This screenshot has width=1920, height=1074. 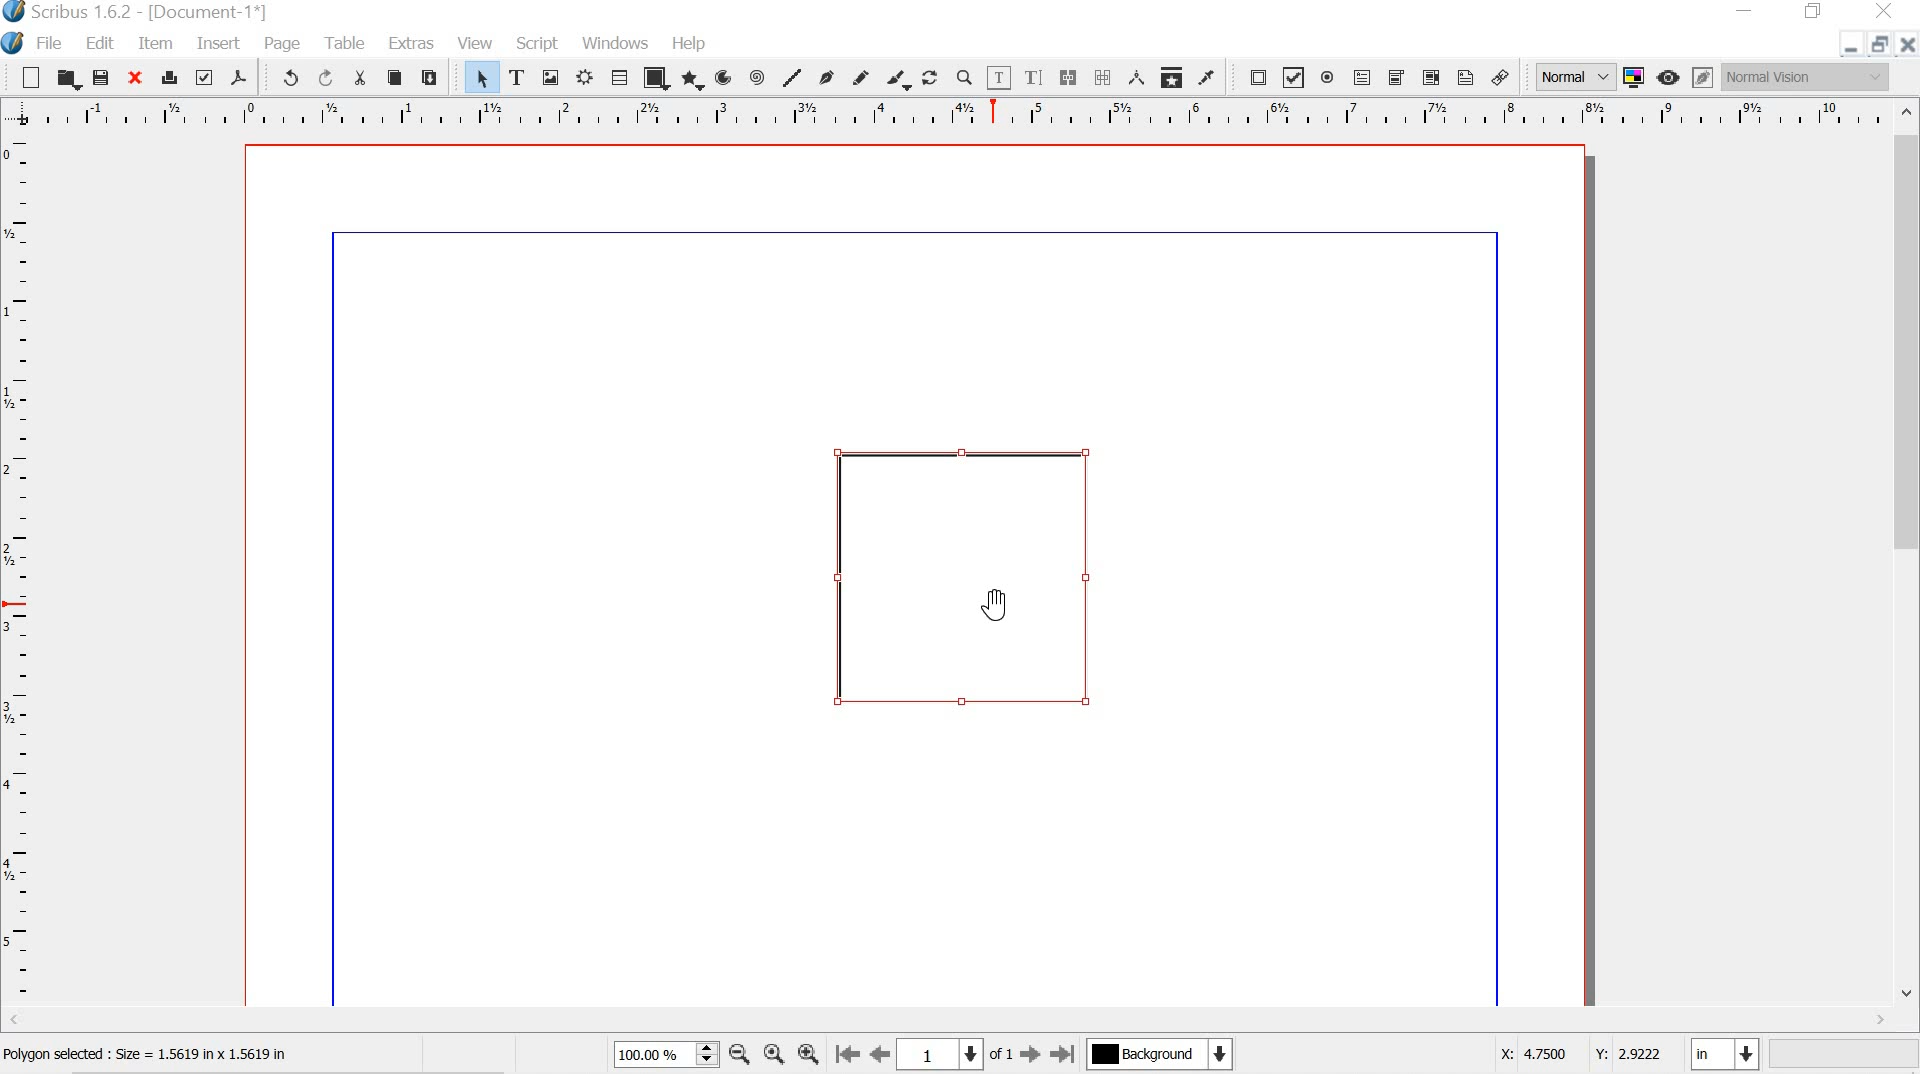 What do you see at coordinates (517, 75) in the screenshot?
I see `text frame` at bounding box center [517, 75].